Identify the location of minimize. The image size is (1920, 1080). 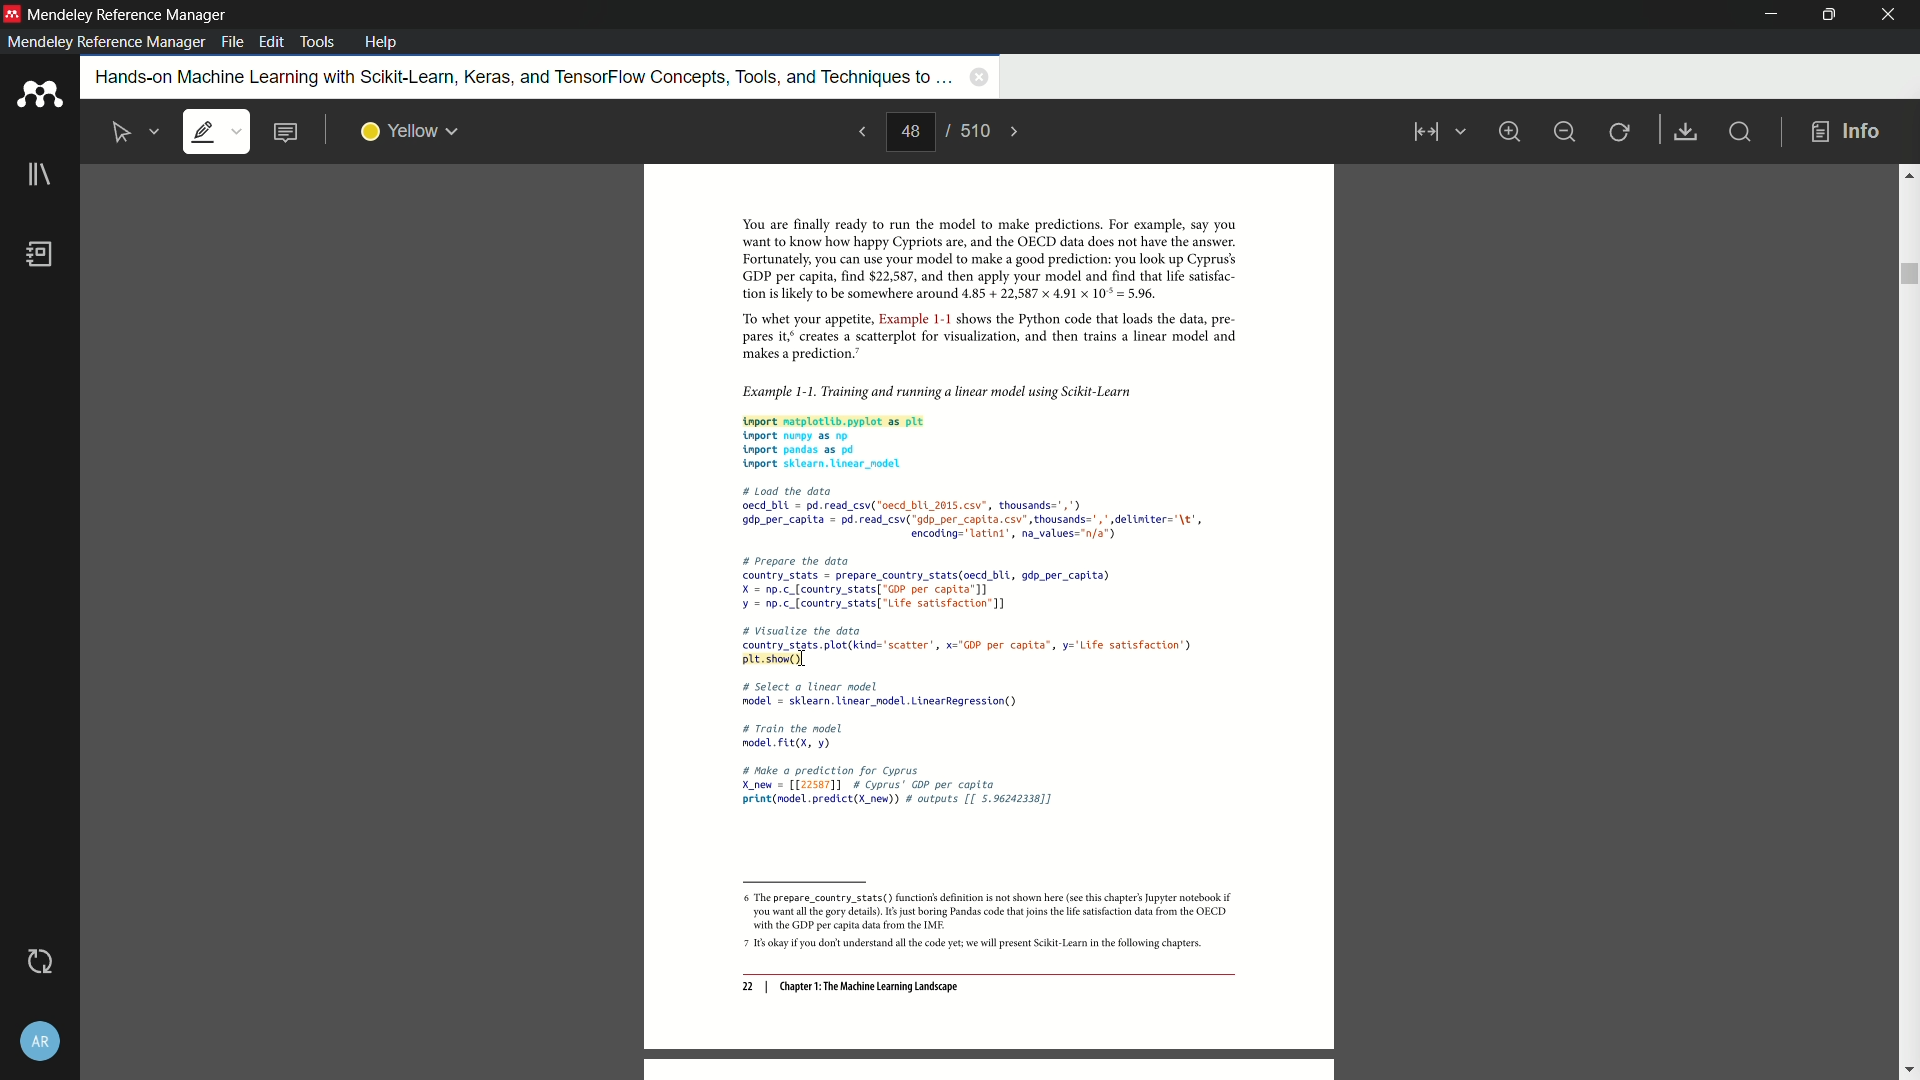
(1564, 132).